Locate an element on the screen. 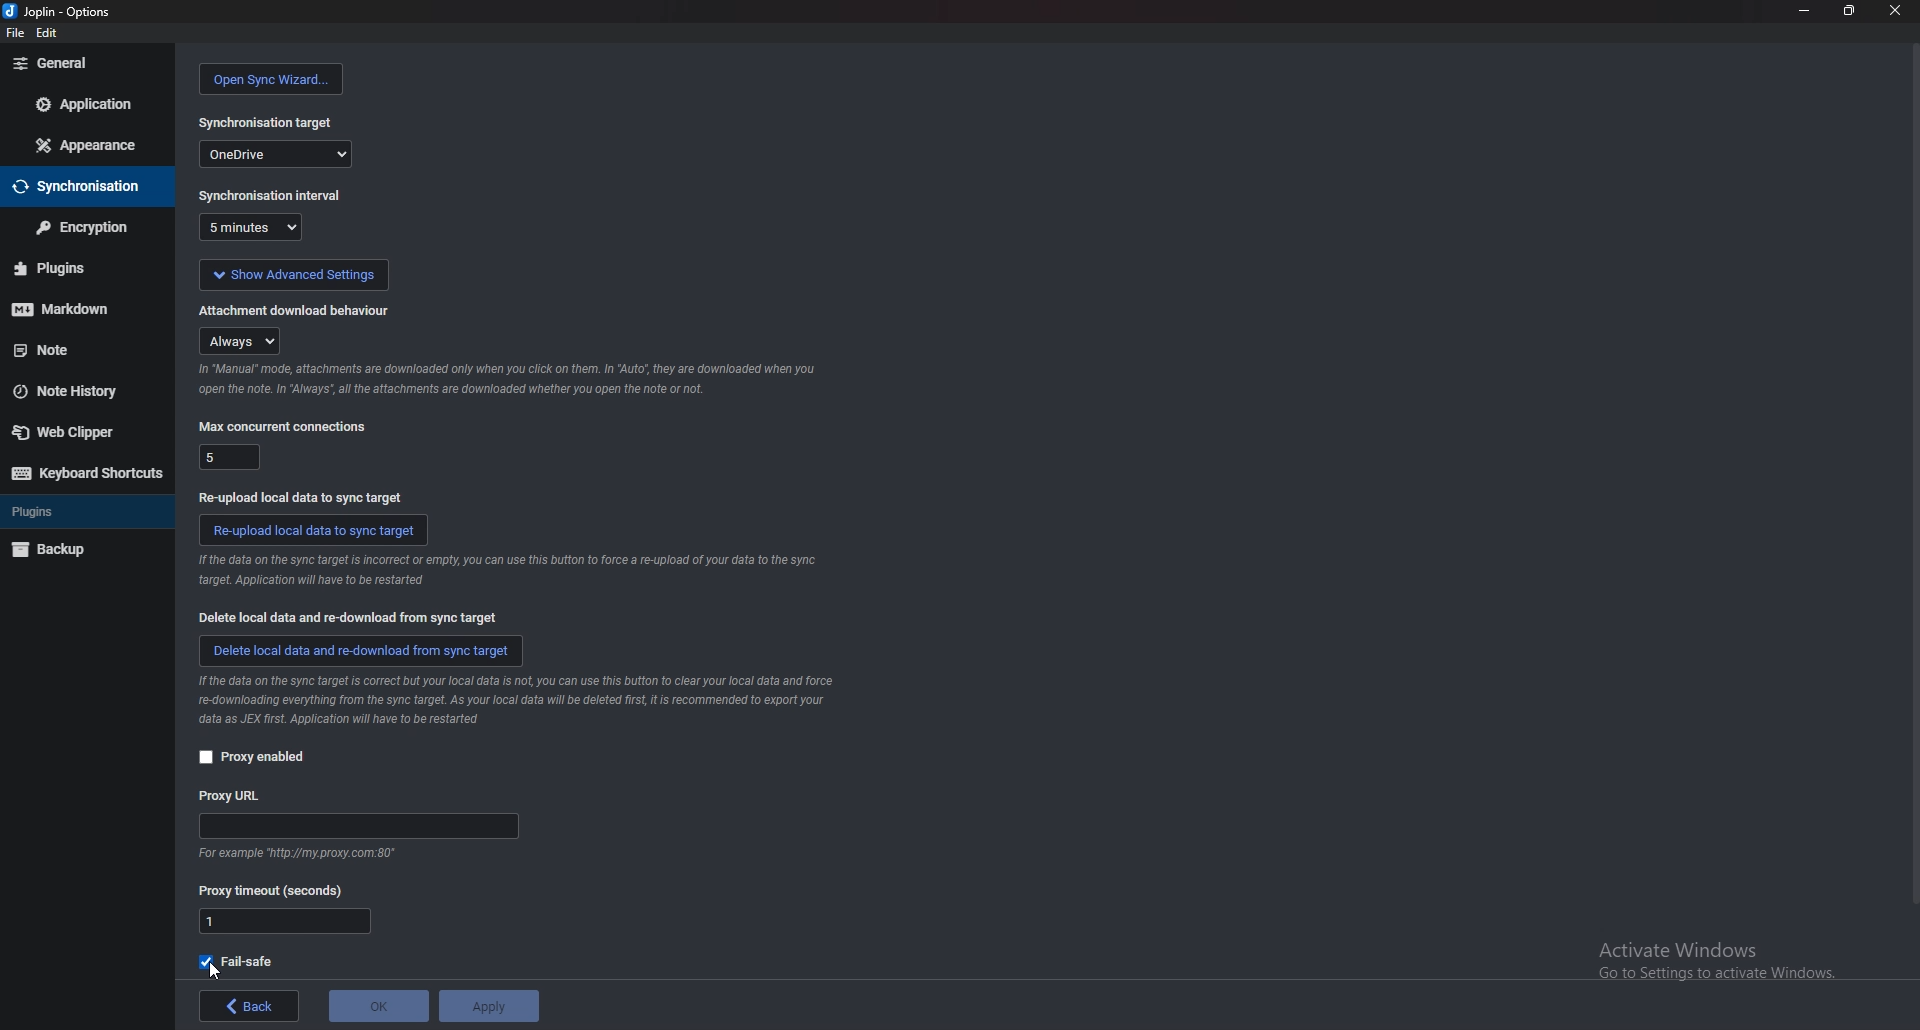 This screenshot has width=1920, height=1030. delete local data and redownload is located at coordinates (359, 651).